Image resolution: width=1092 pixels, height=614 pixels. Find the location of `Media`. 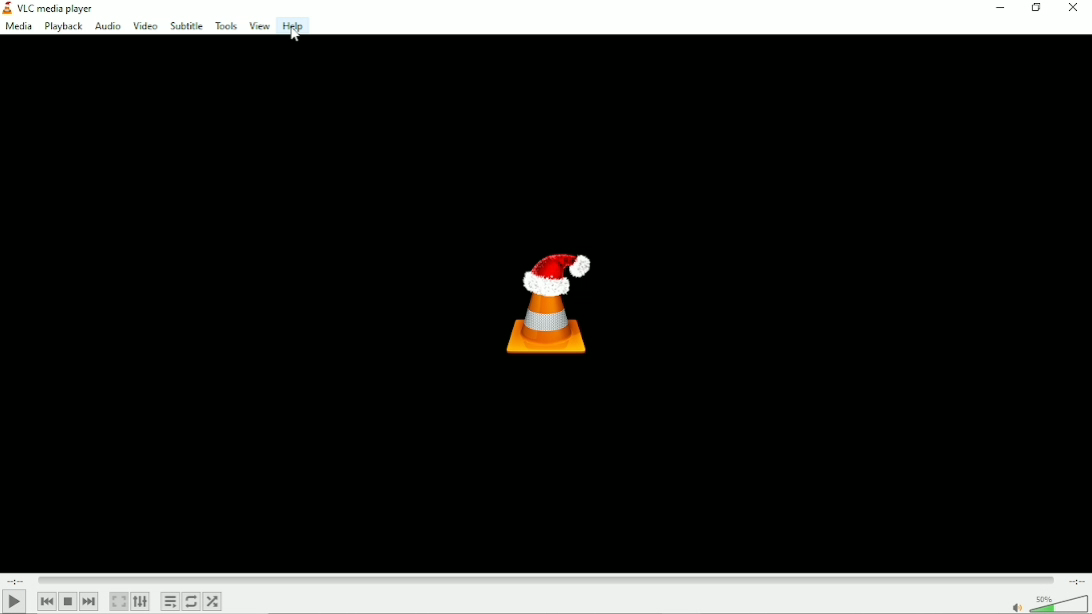

Media is located at coordinates (20, 27).